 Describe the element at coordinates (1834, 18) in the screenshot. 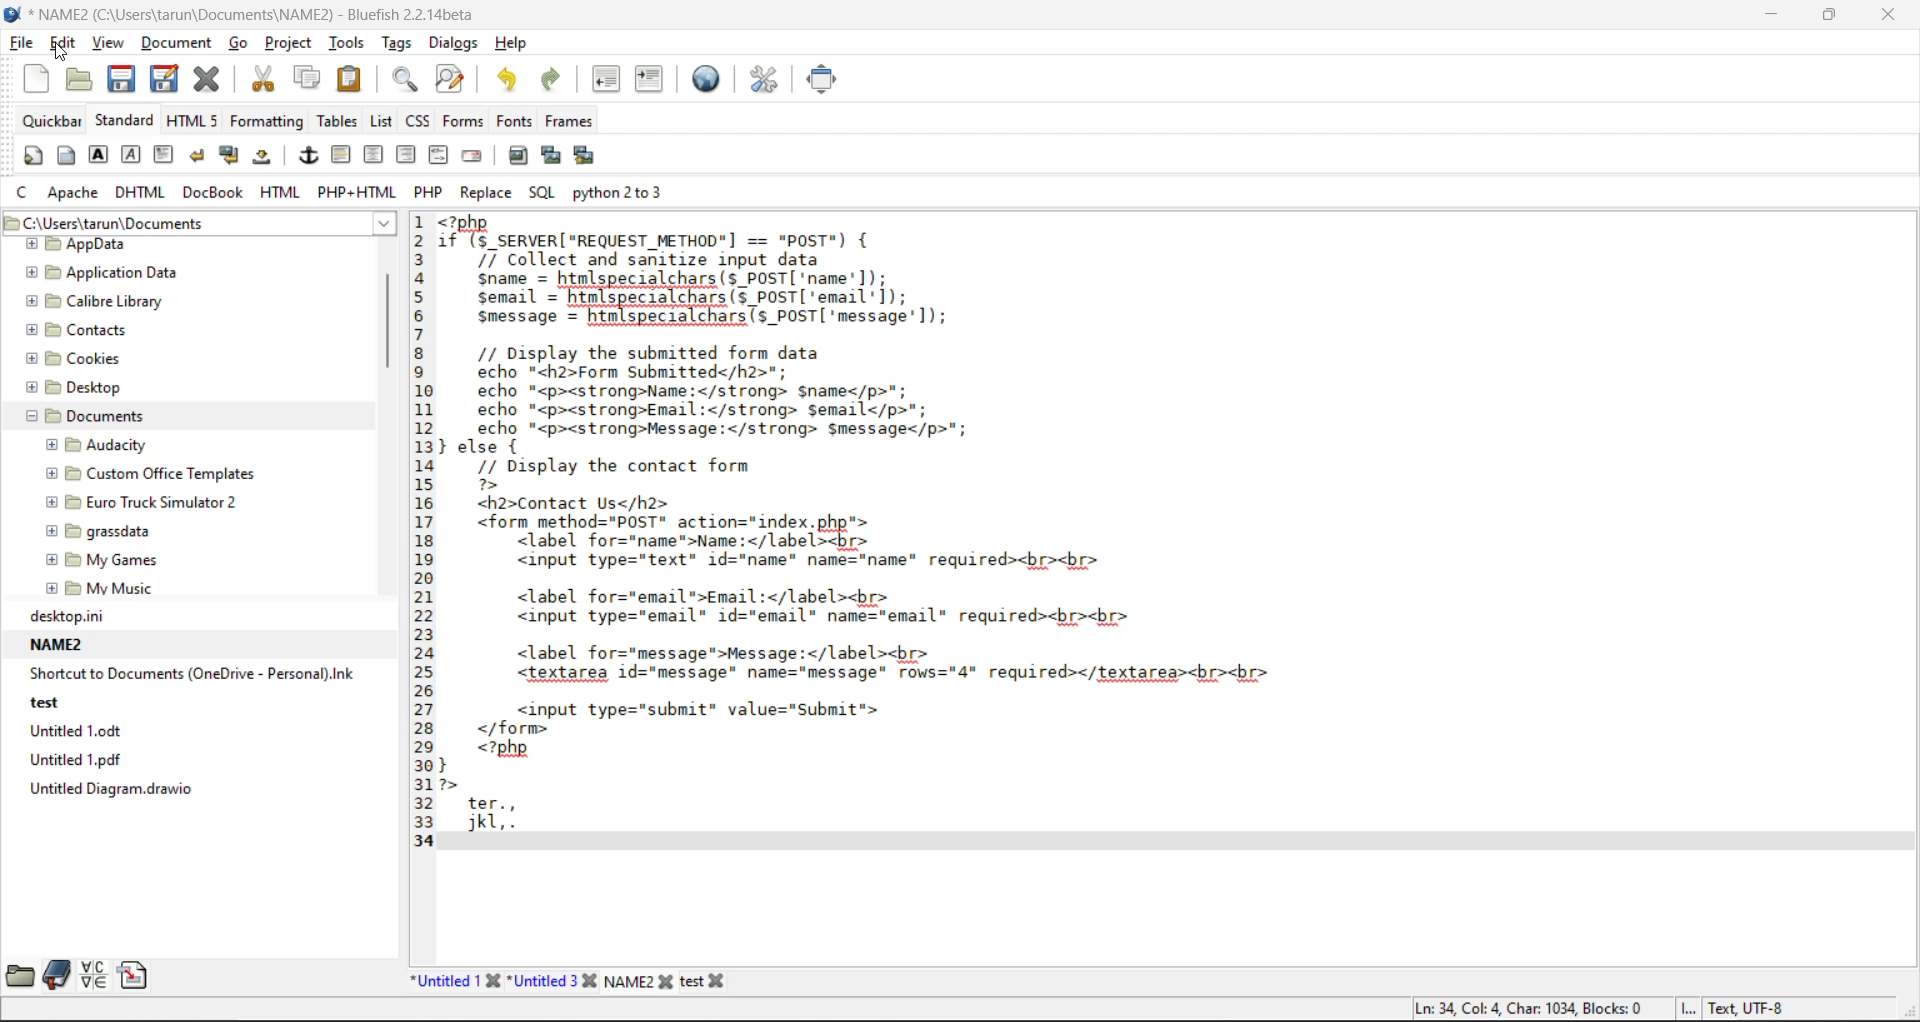

I see `restore down` at that location.